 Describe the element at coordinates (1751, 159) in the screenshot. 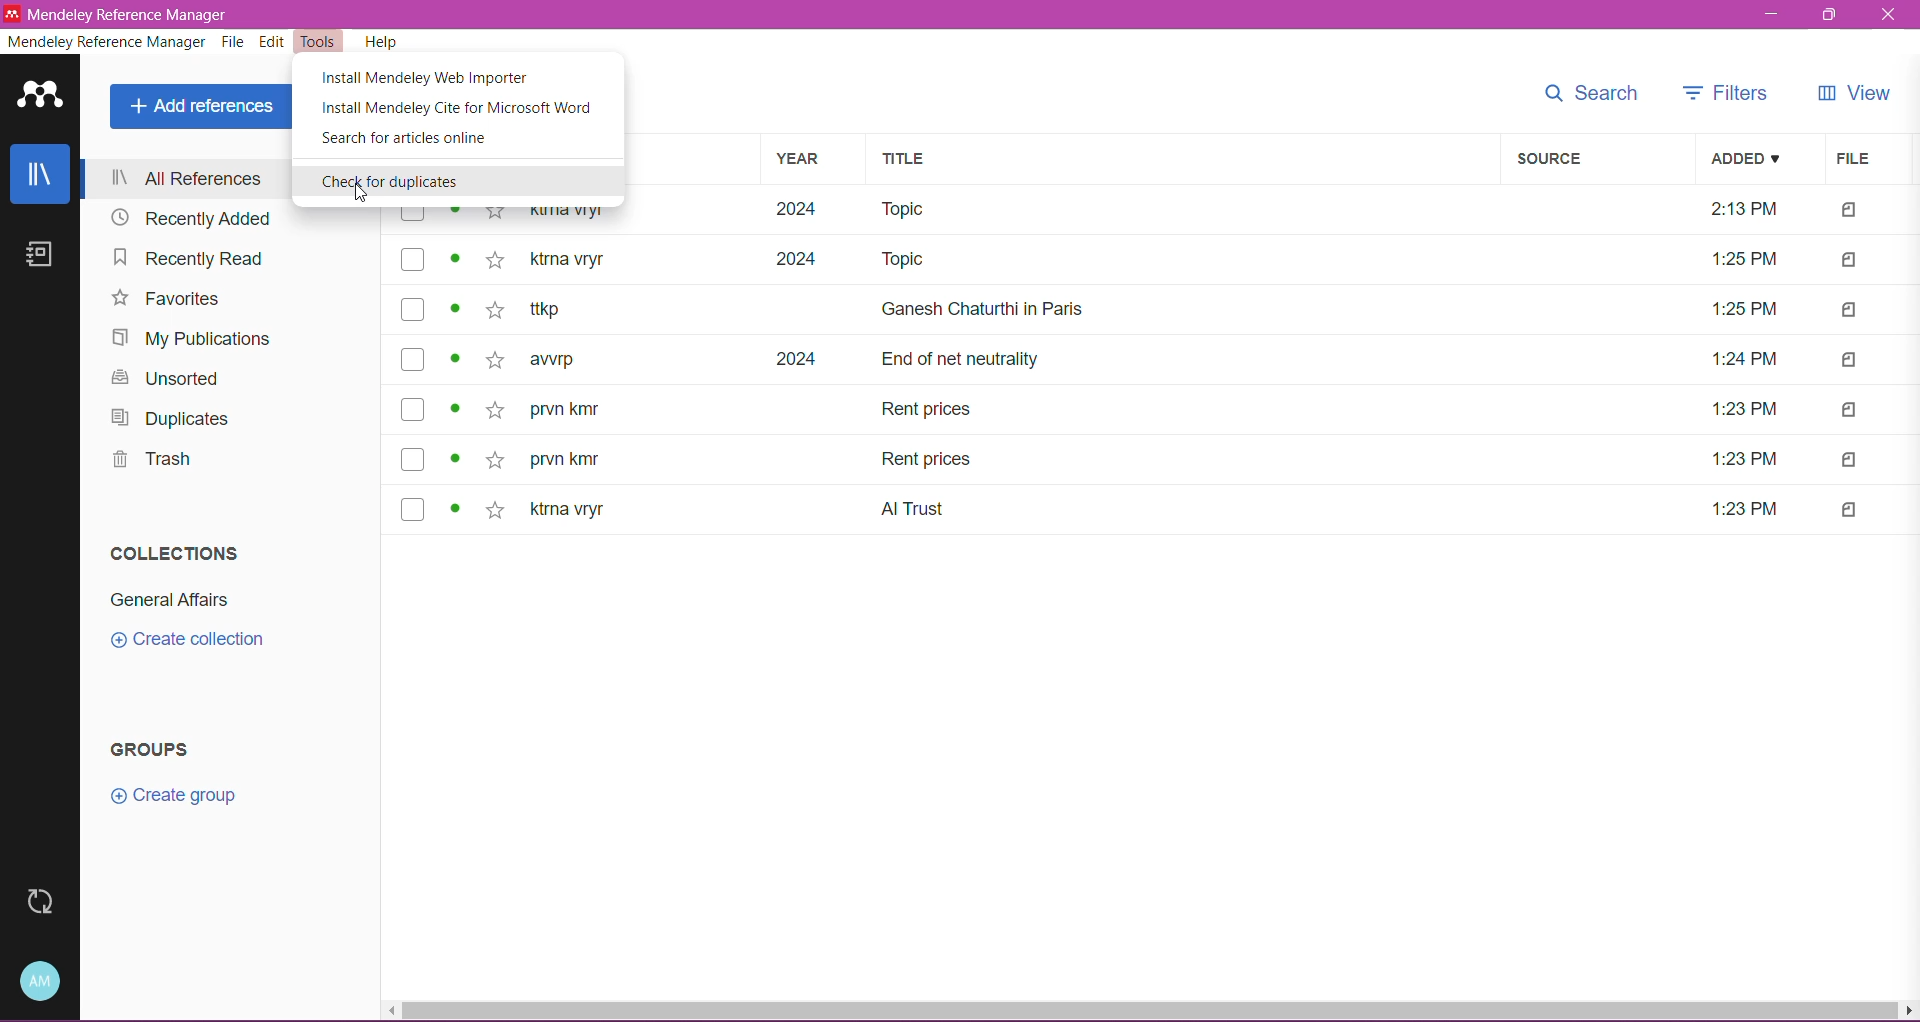

I see `Added` at that location.